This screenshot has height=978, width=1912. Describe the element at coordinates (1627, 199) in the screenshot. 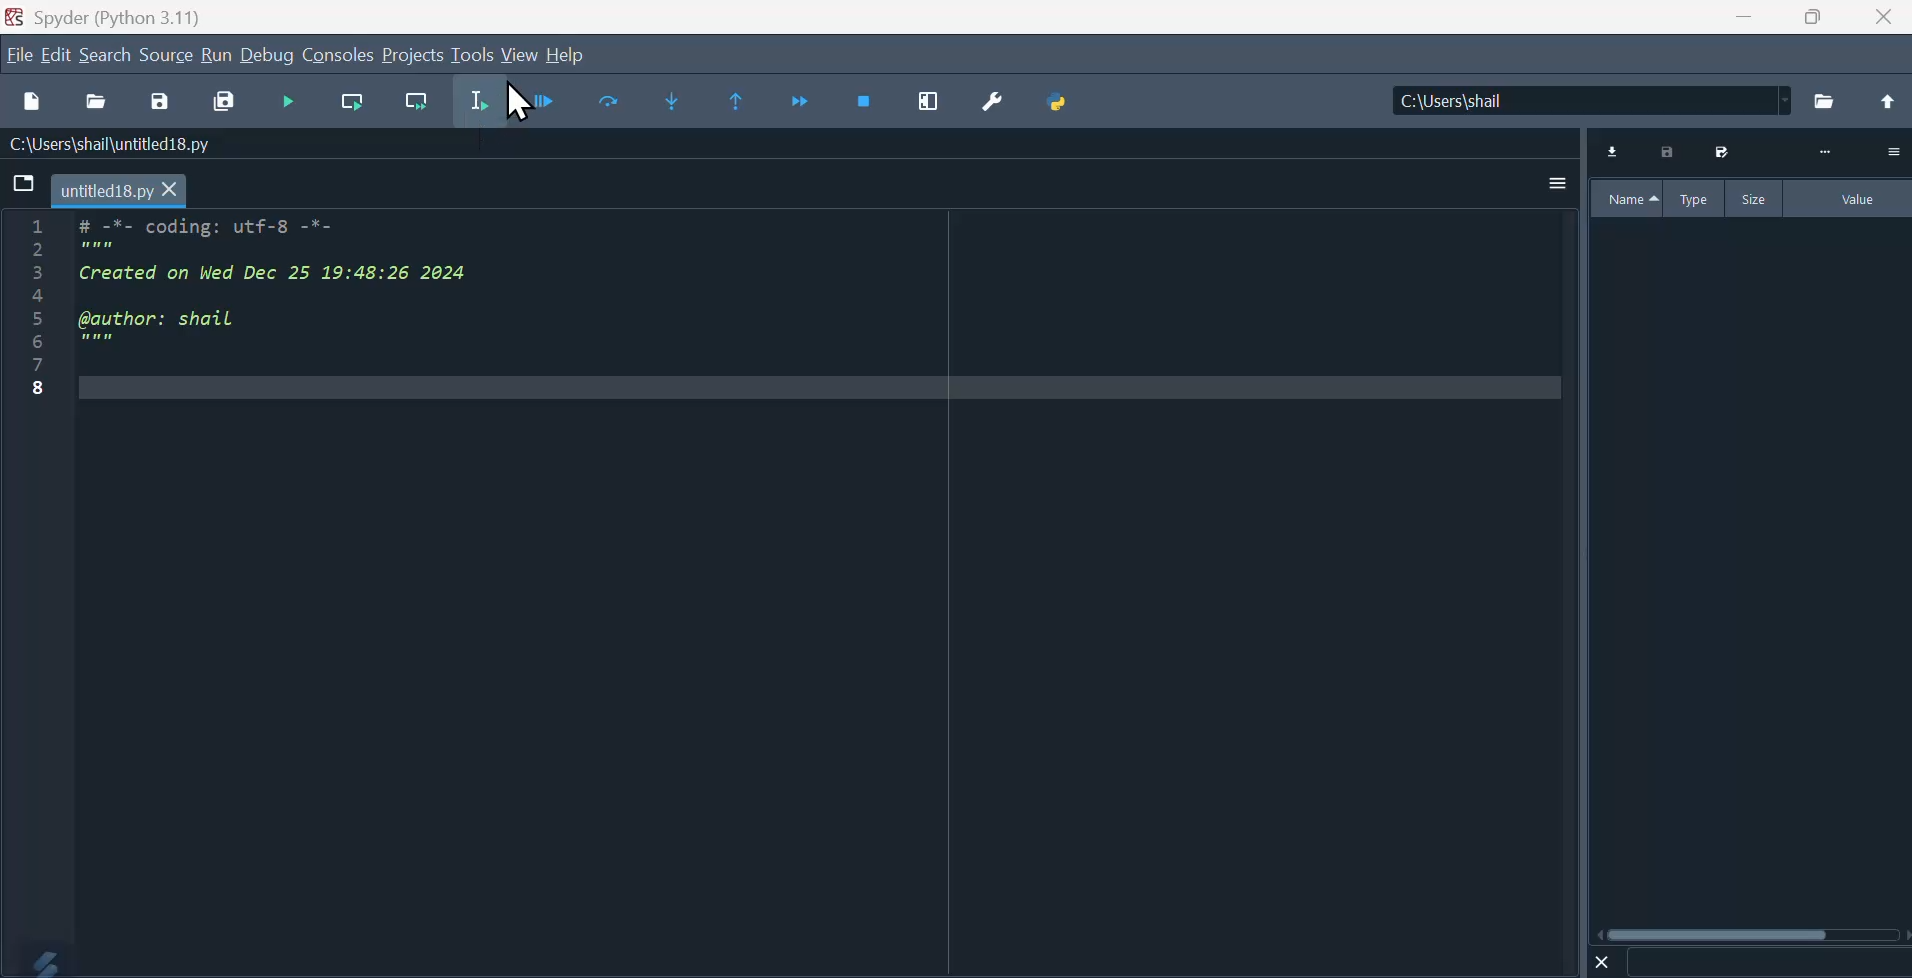

I see `Name` at that location.